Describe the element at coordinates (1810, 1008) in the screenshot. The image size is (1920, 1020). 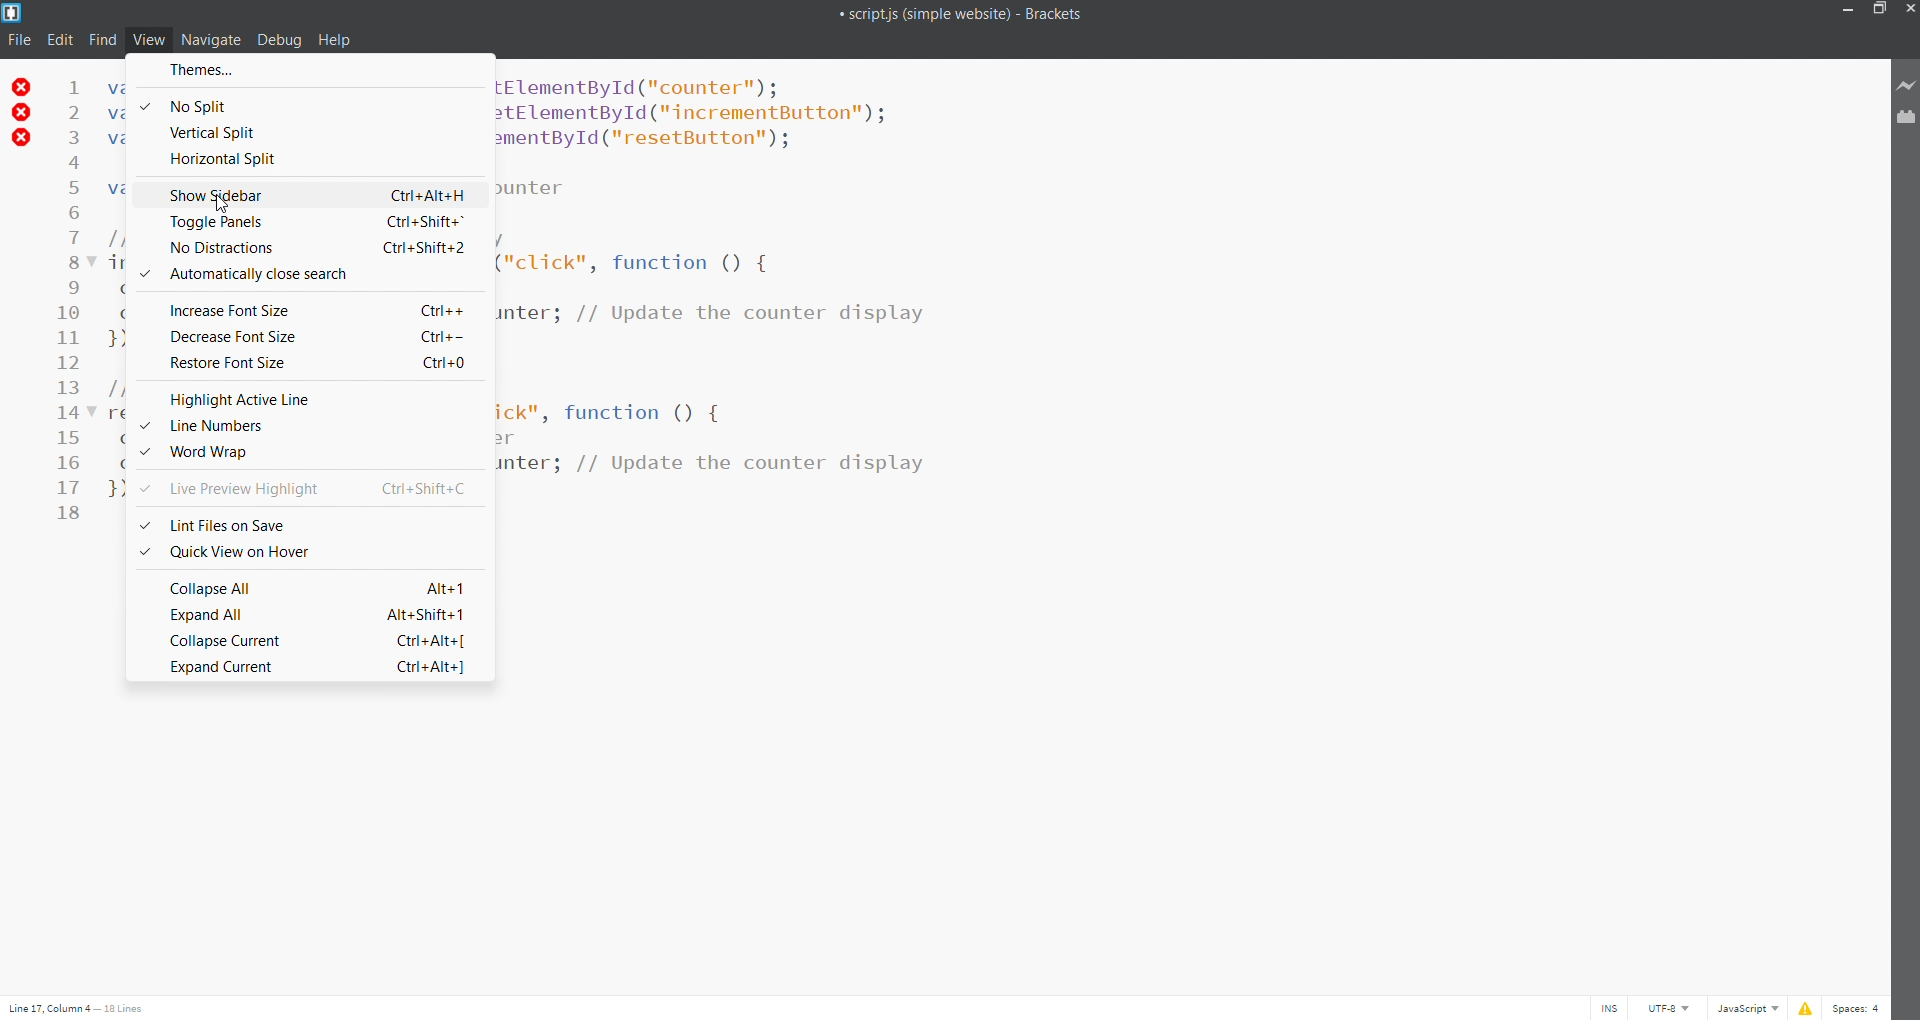
I see `show errors` at that location.